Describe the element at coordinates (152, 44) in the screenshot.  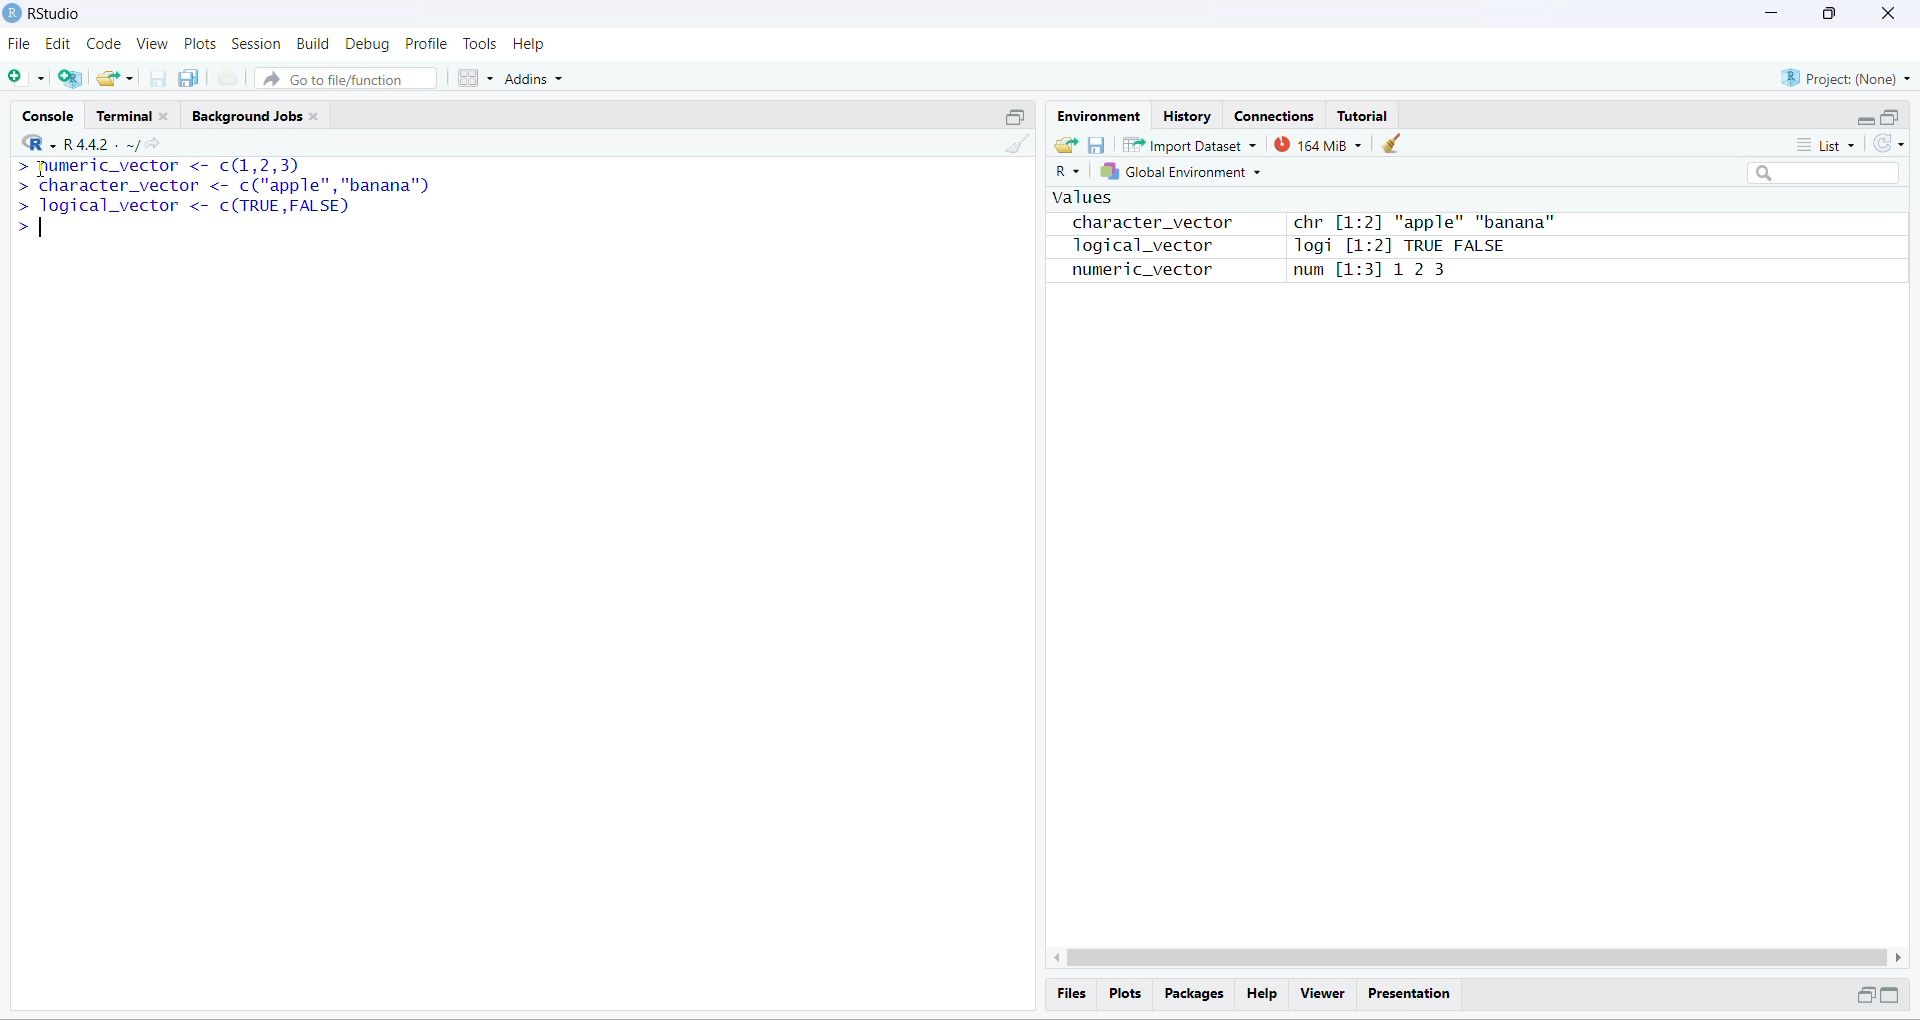
I see `View` at that location.